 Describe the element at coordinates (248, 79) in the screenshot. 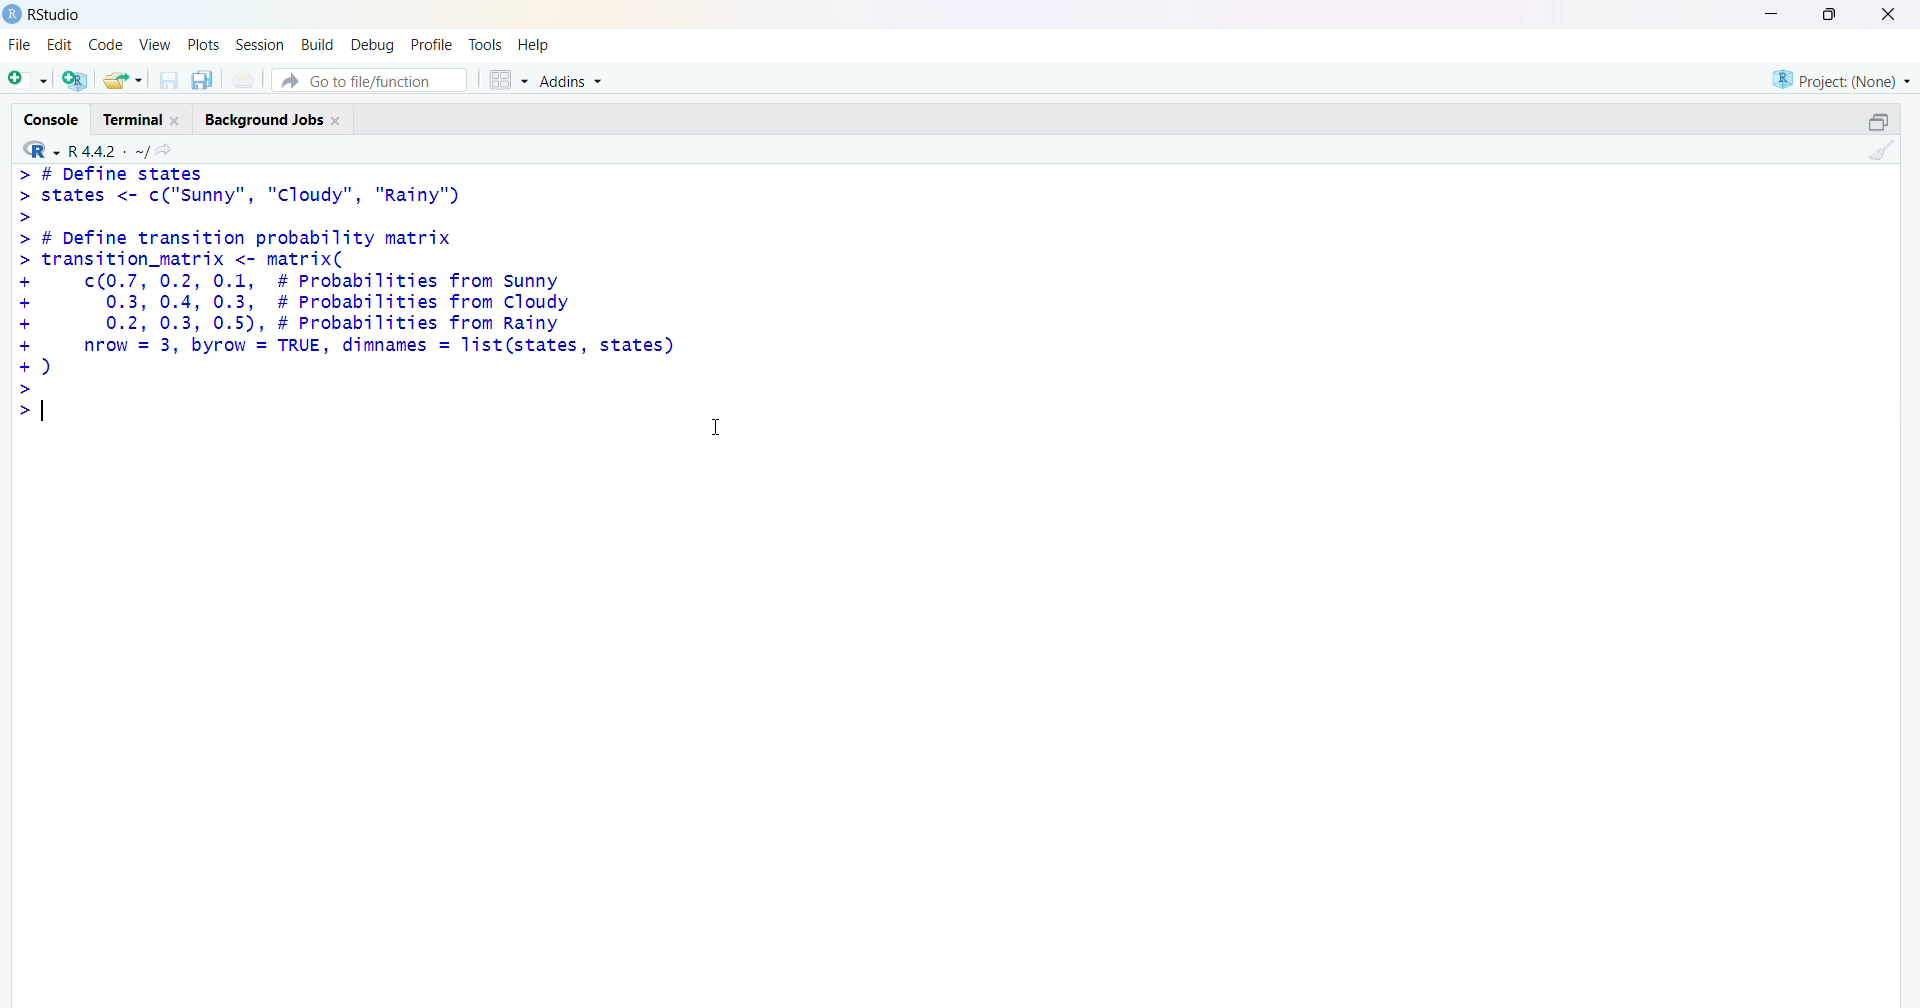

I see `print the current file` at that location.